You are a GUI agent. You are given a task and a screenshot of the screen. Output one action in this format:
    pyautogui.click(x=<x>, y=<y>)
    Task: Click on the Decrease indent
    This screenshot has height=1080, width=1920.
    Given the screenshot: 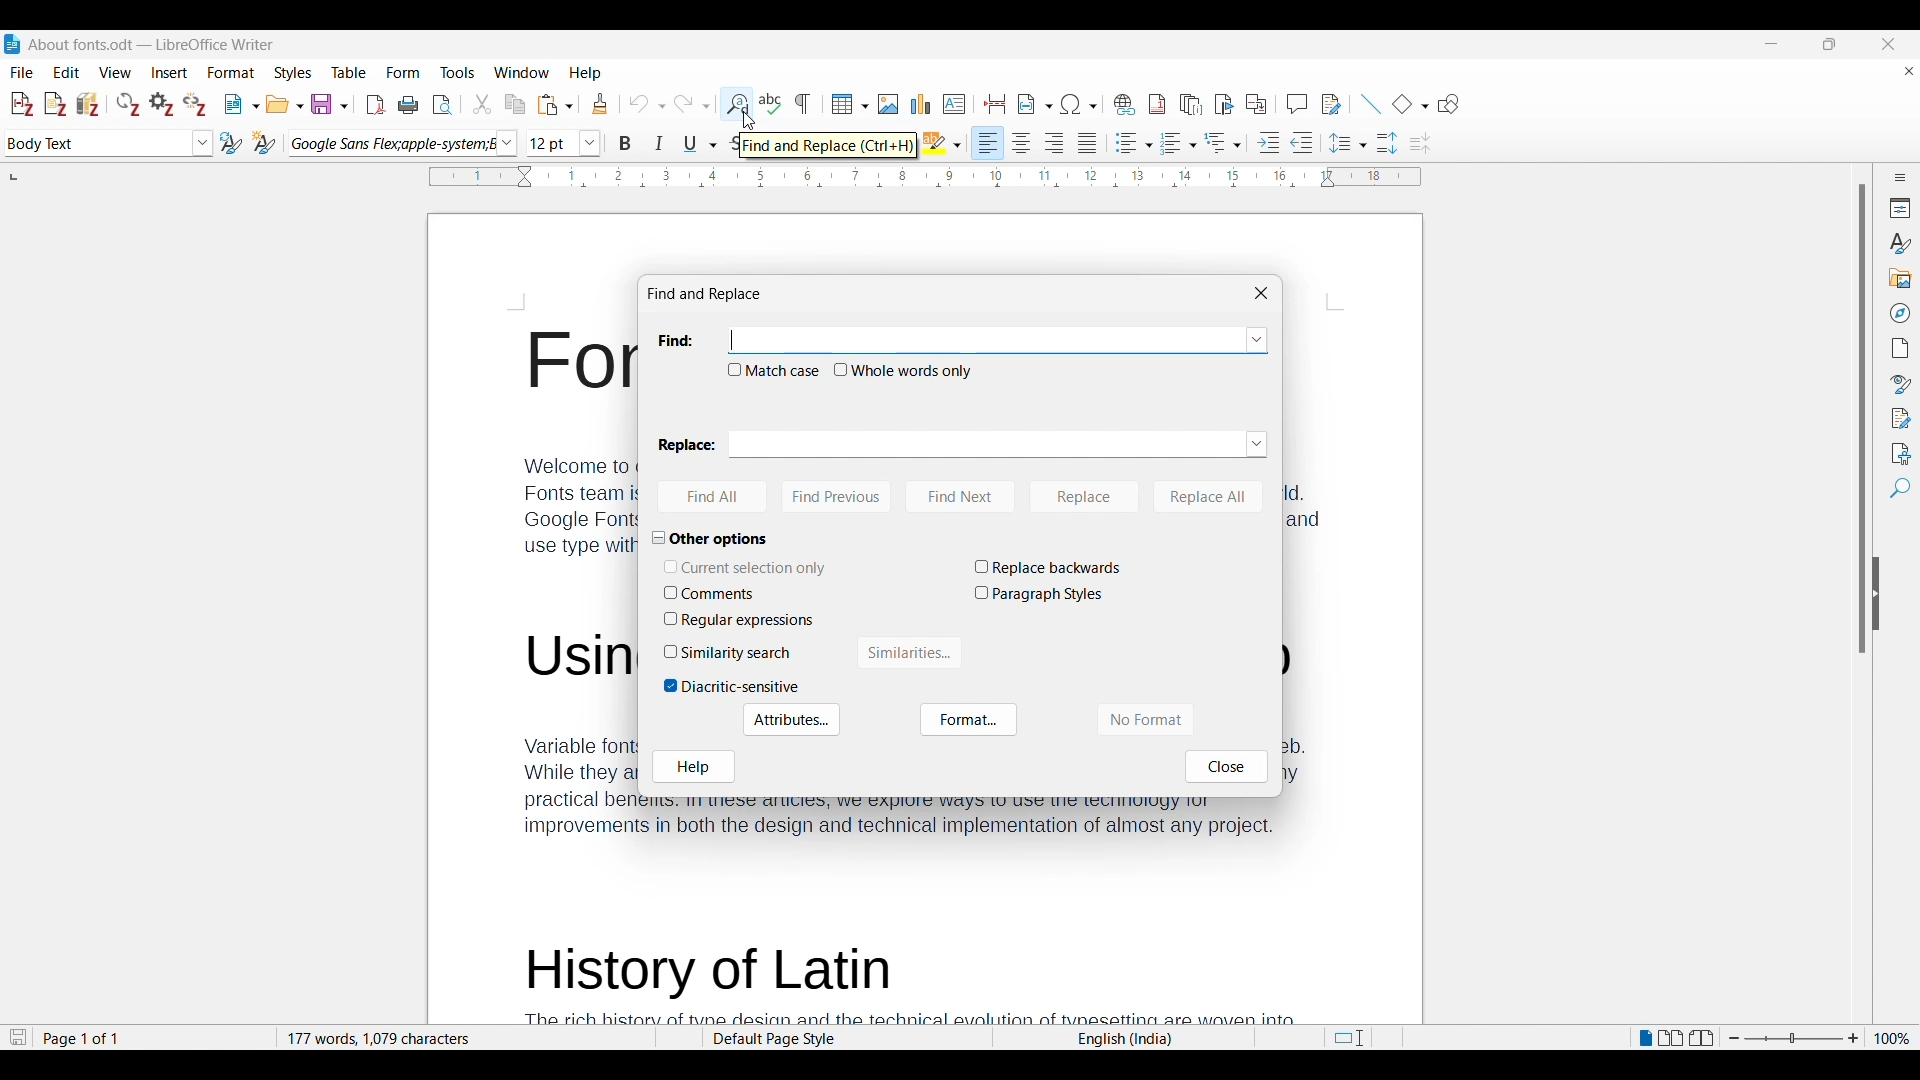 What is the action you would take?
    pyautogui.click(x=1302, y=142)
    